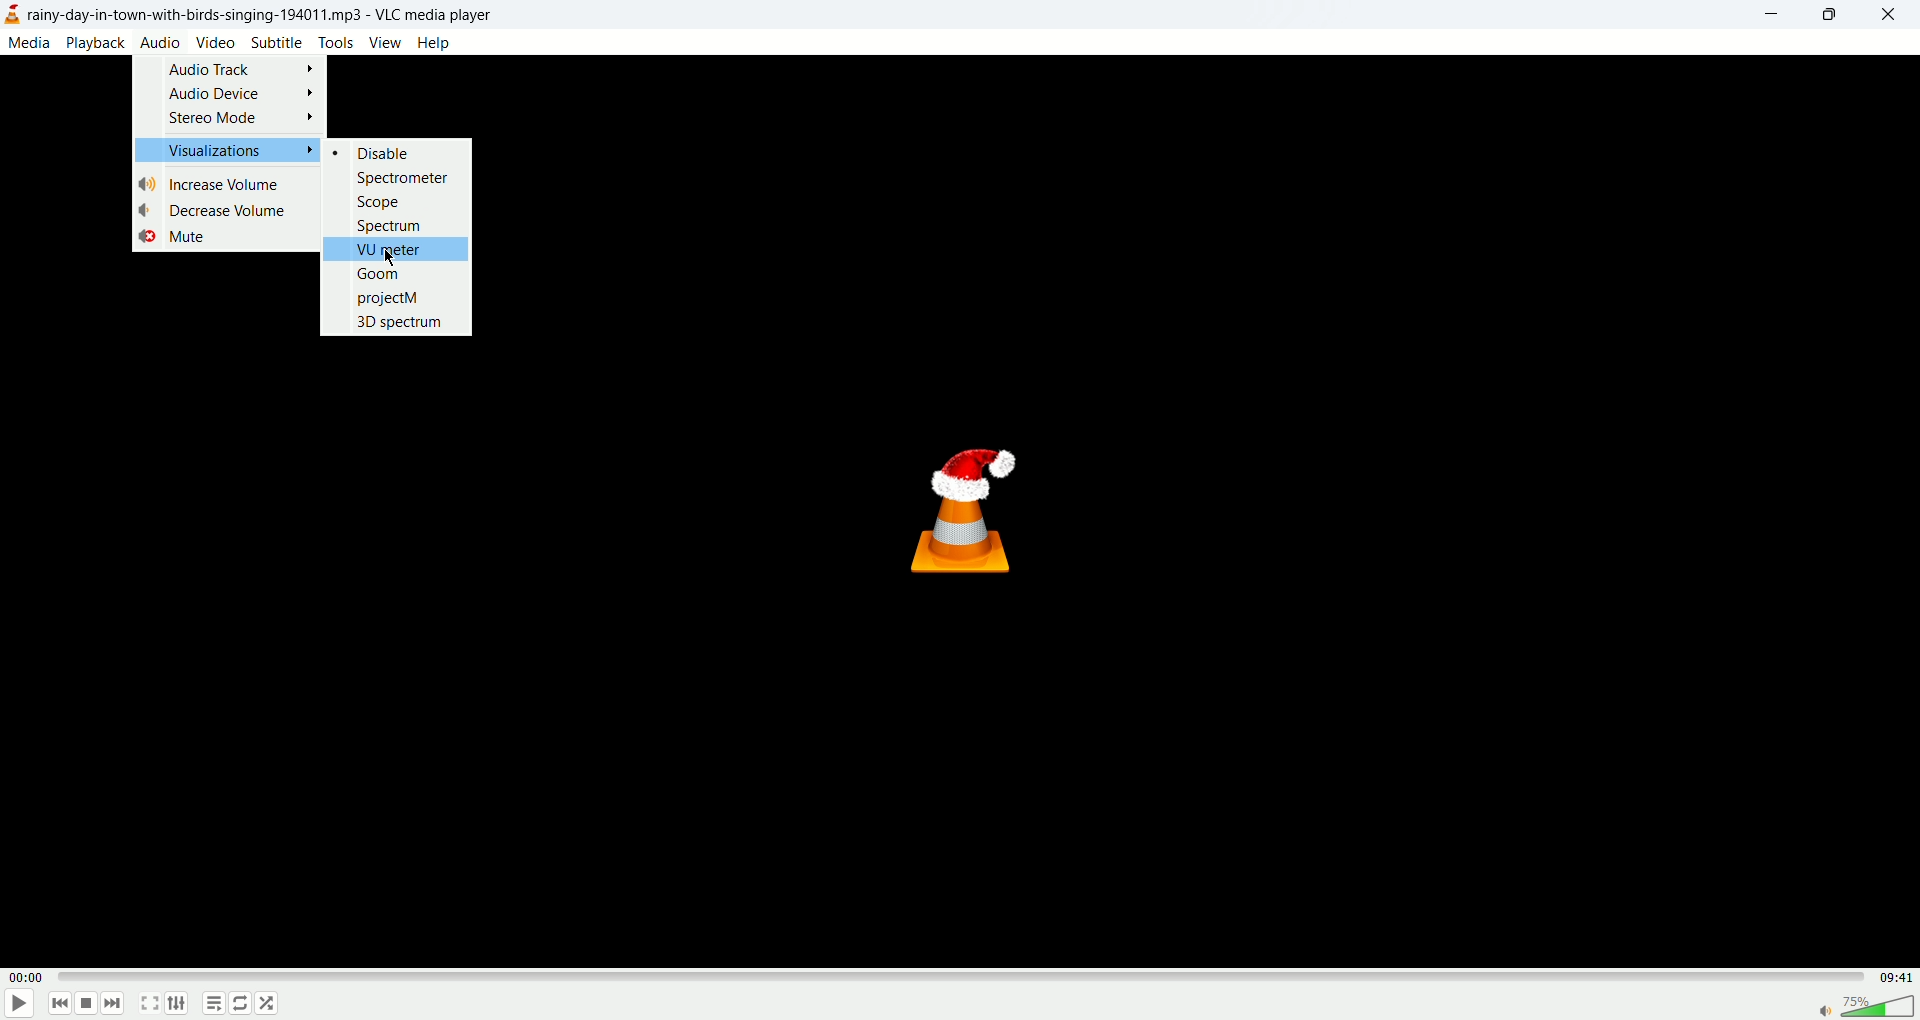 Image resolution: width=1920 pixels, height=1020 pixels. I want to click on progress bar, so click(956, 978).